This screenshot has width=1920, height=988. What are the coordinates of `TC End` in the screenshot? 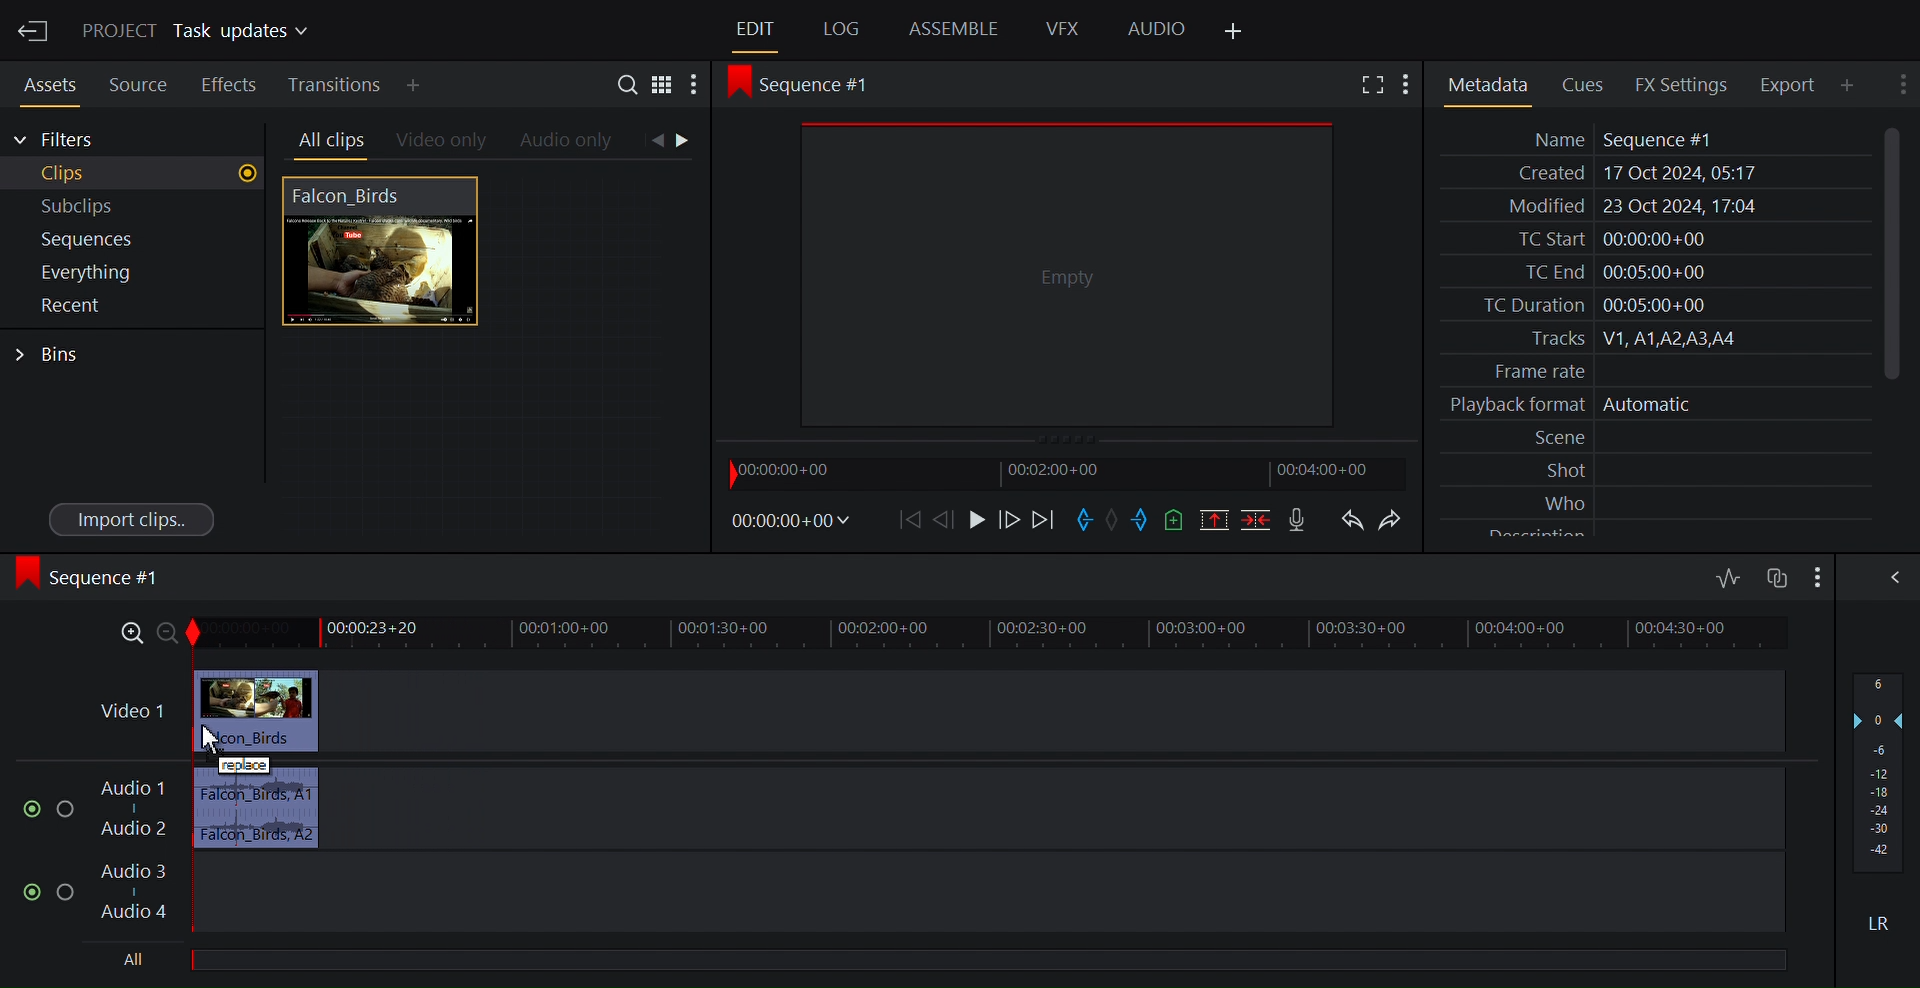 It's located at (1654, 270).